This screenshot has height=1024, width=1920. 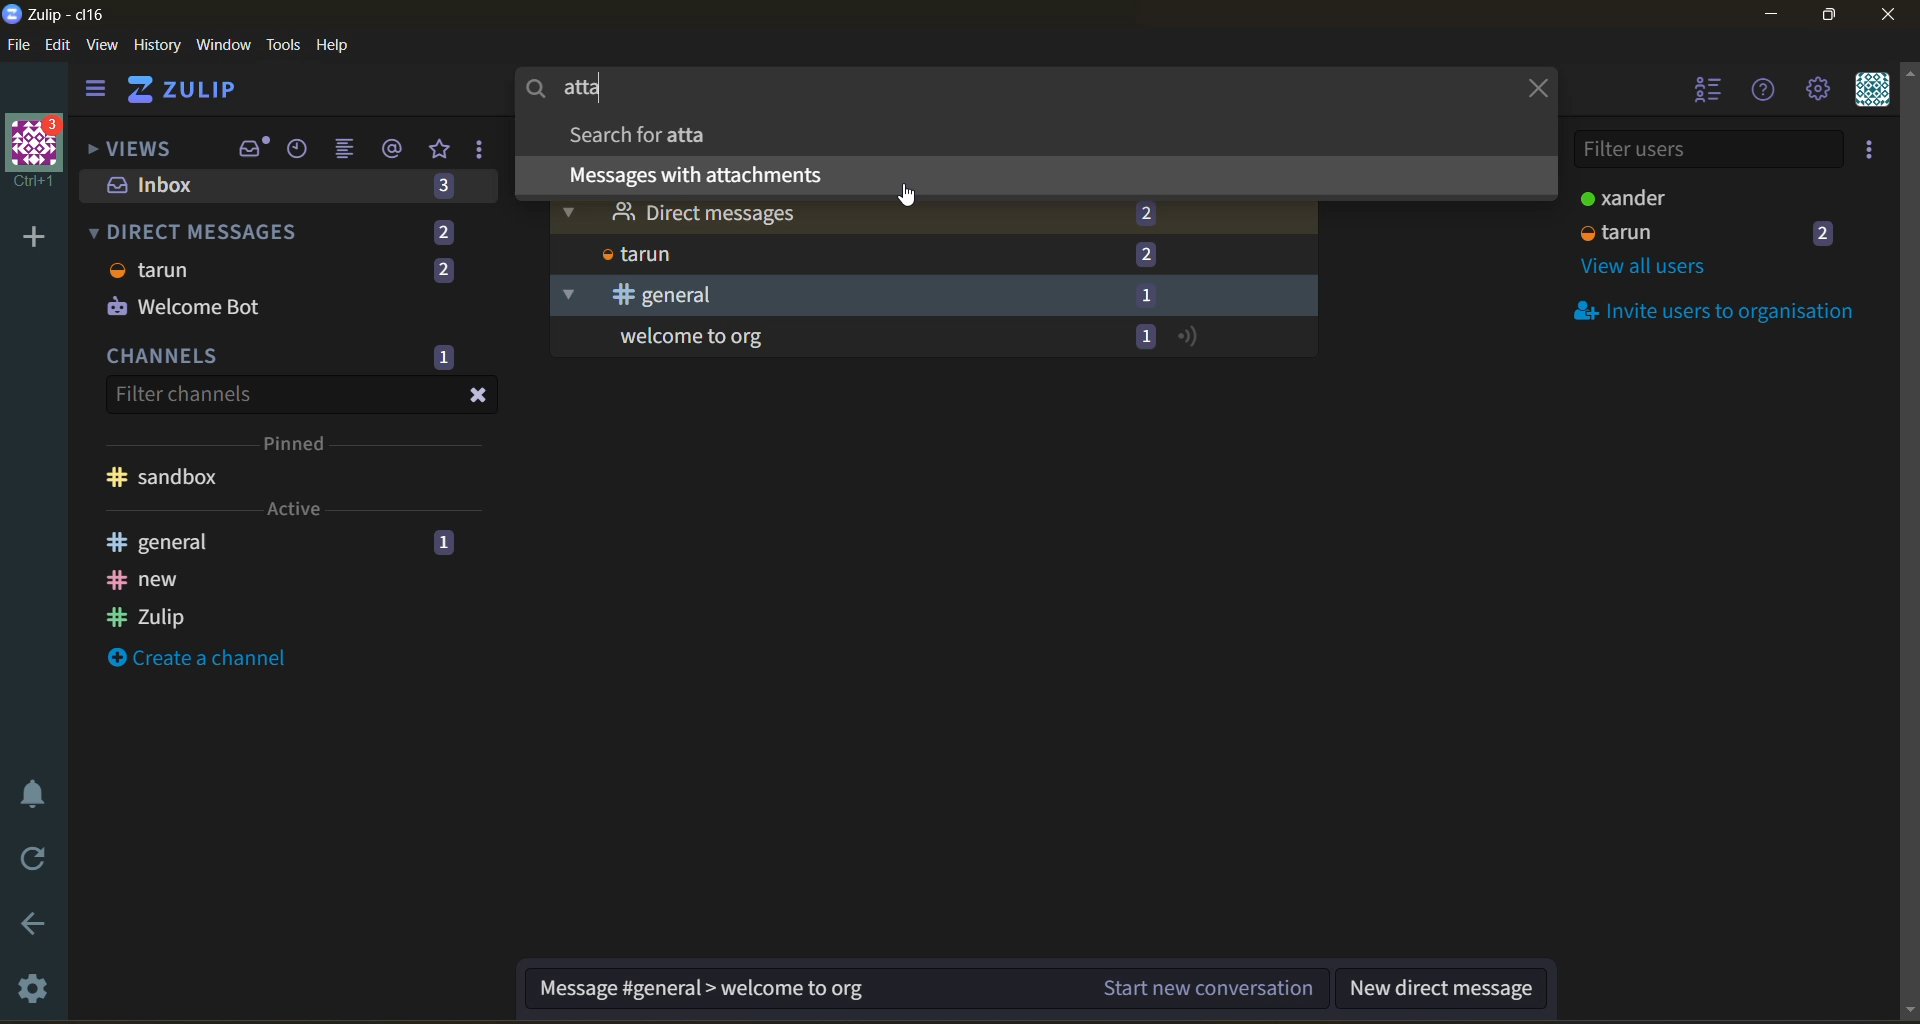 I want to click on 2, so click(x=1826, y=232).